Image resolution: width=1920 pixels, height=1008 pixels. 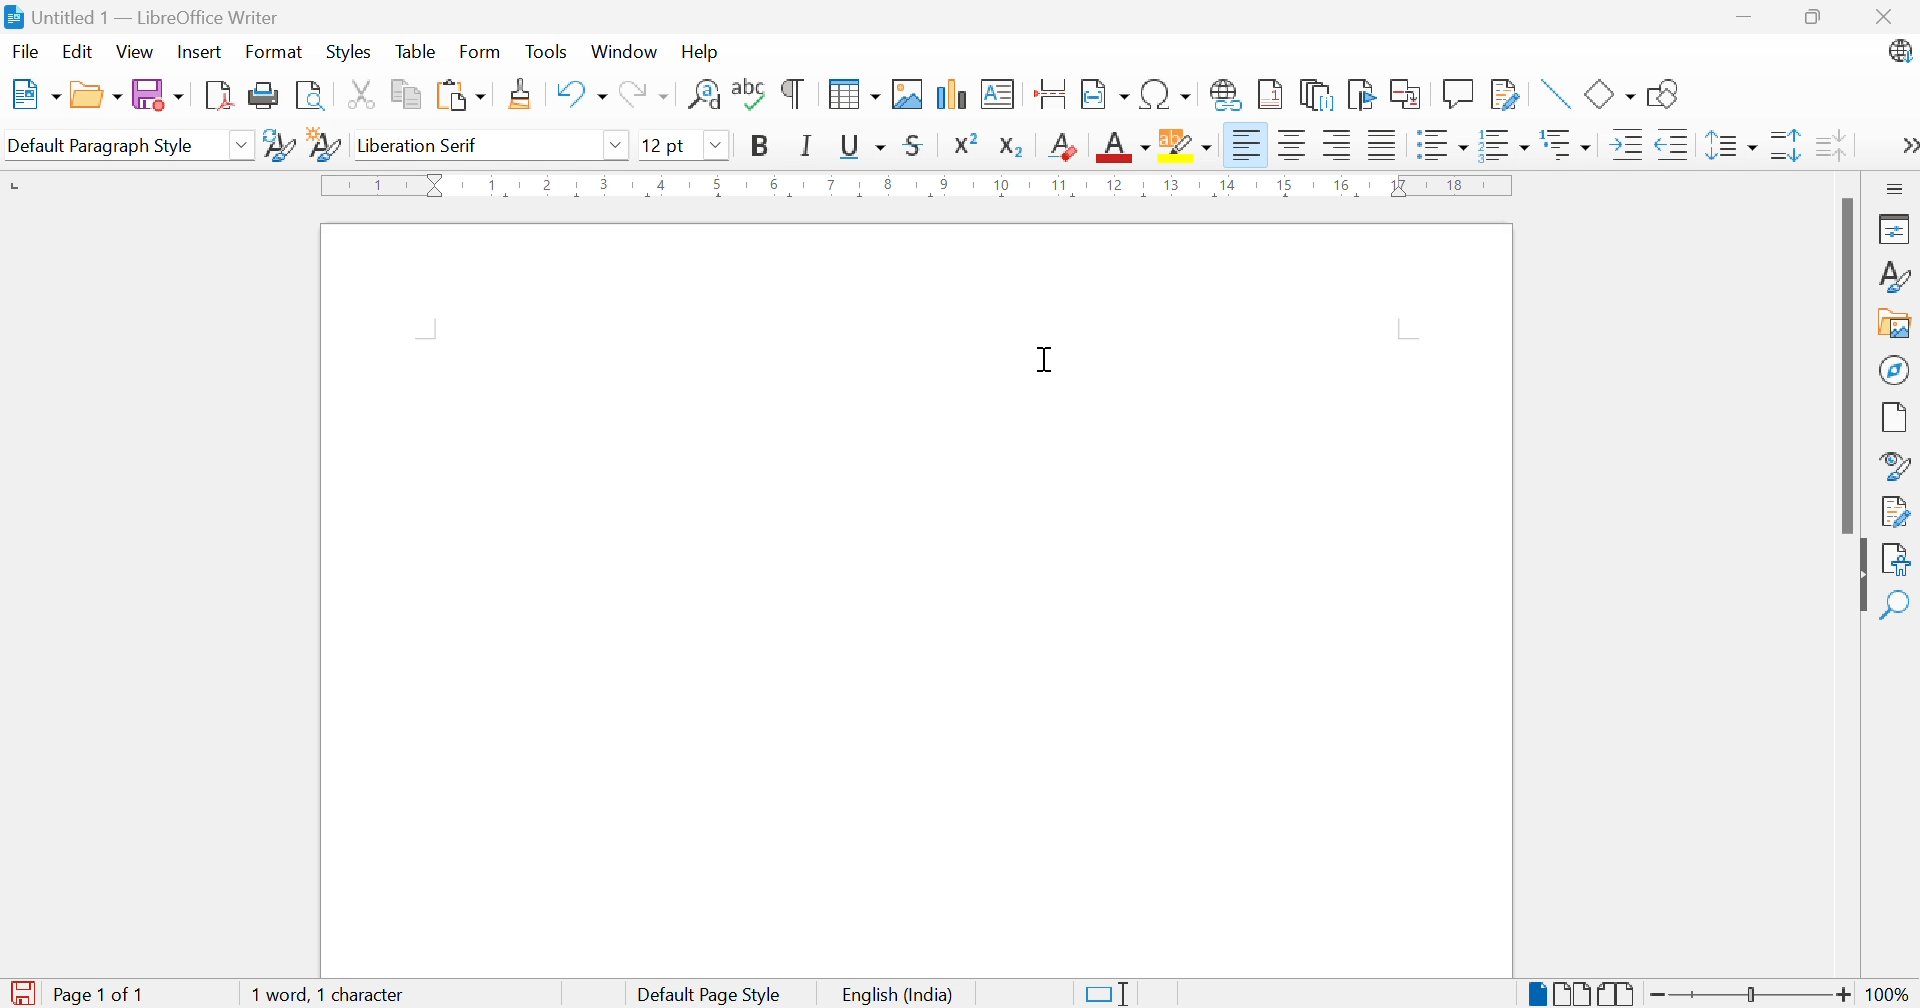 I want to click on Insert Field, so click(x=1103, y=94).